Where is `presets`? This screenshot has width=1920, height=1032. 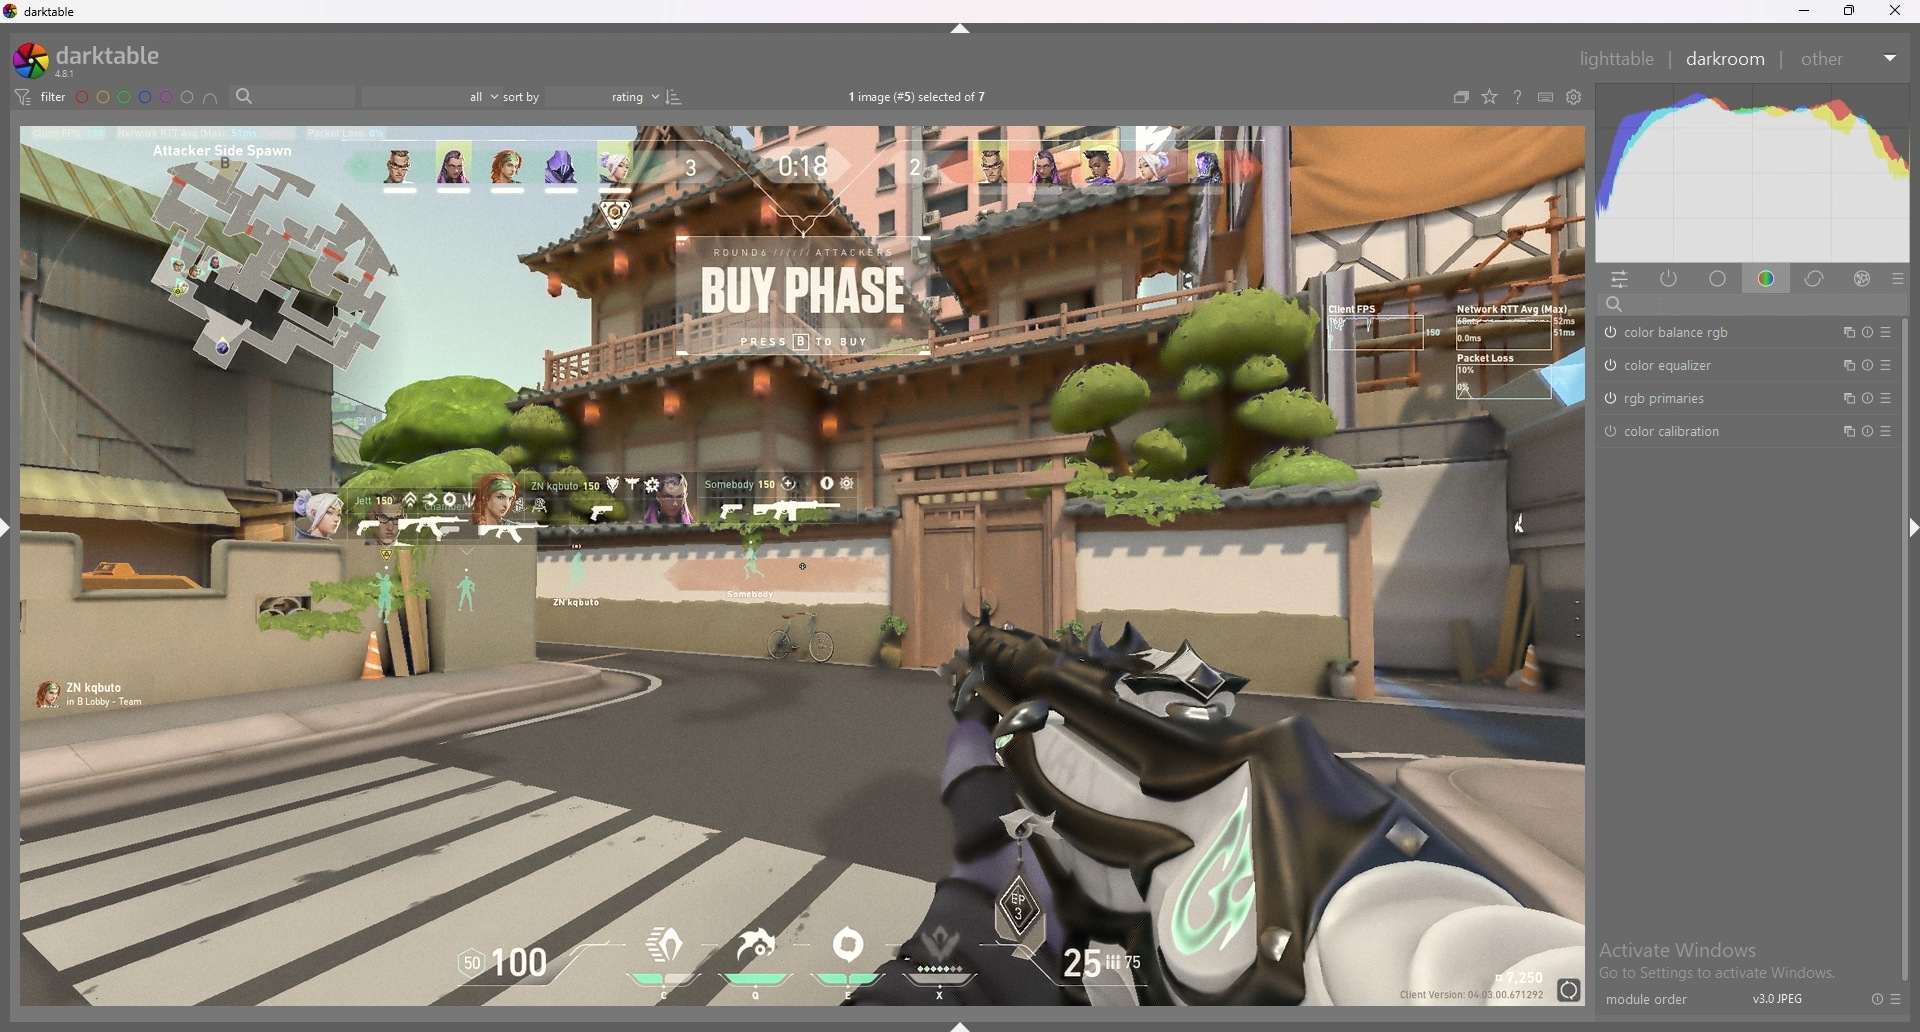
presets is located at coordinates (1886, 364).